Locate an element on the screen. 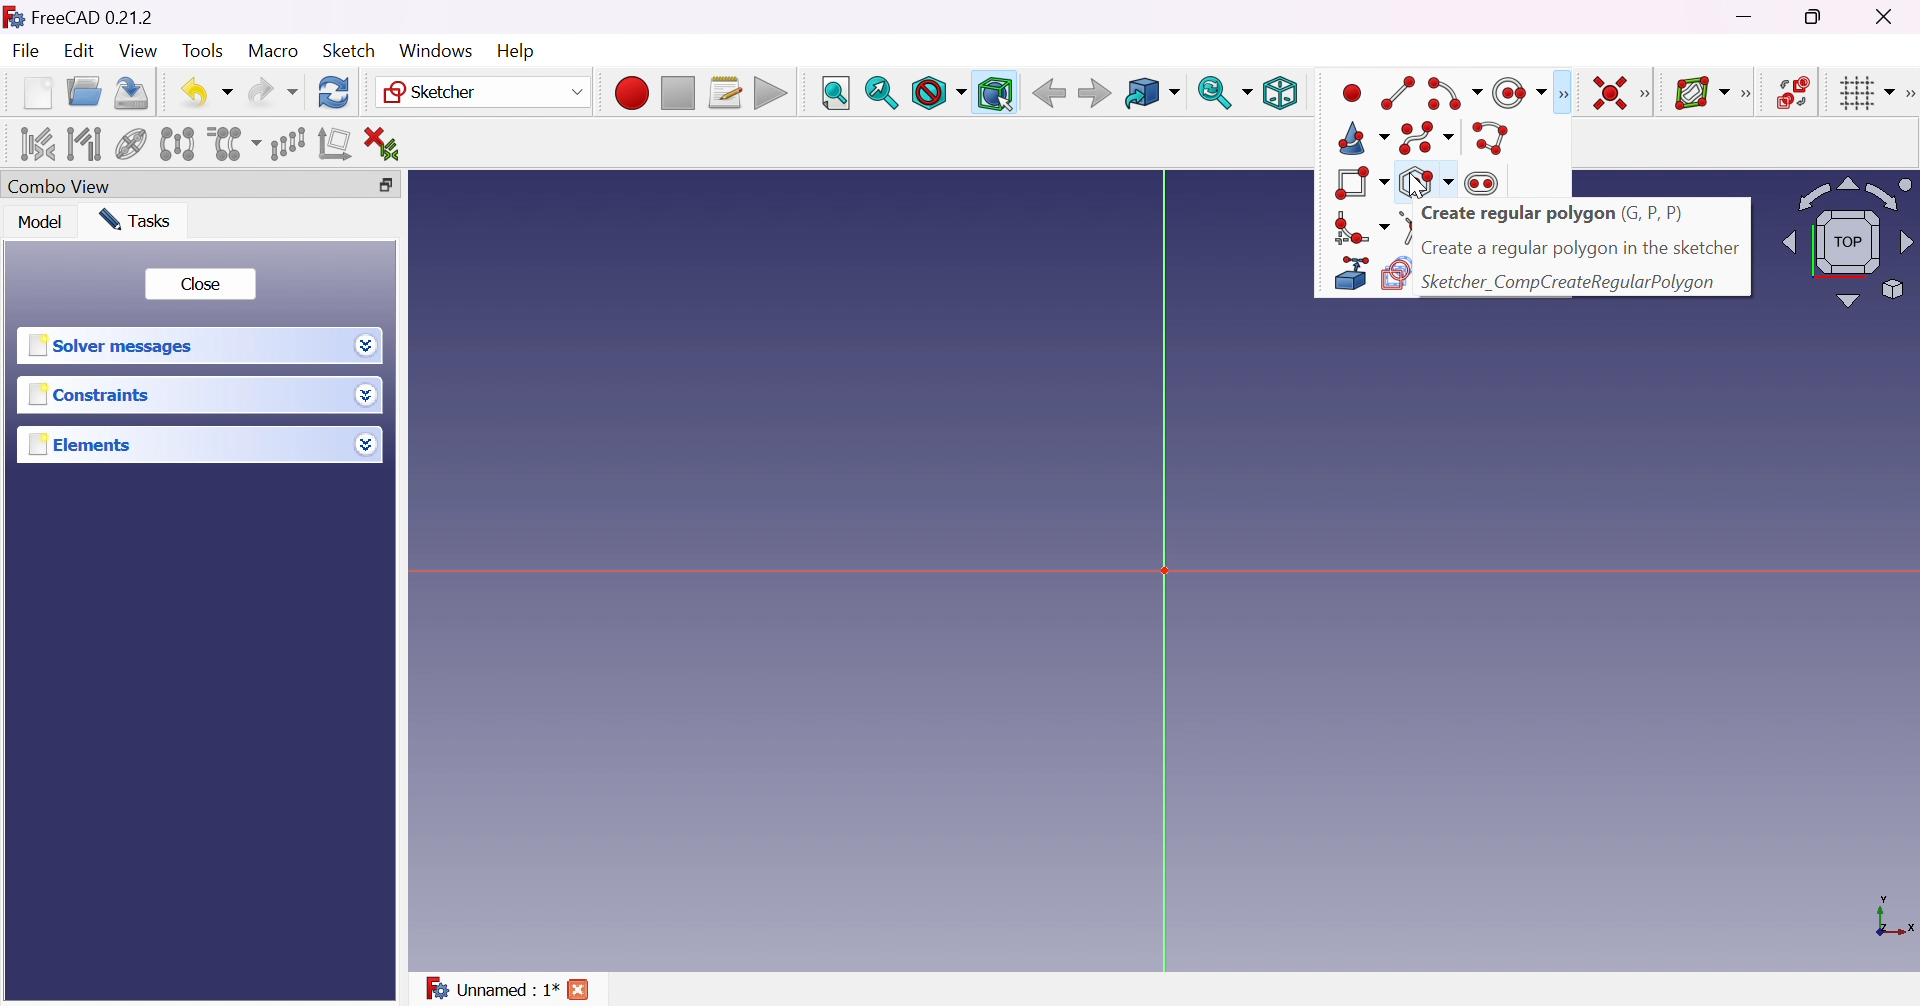  windows is located at coordinates (436, 51).